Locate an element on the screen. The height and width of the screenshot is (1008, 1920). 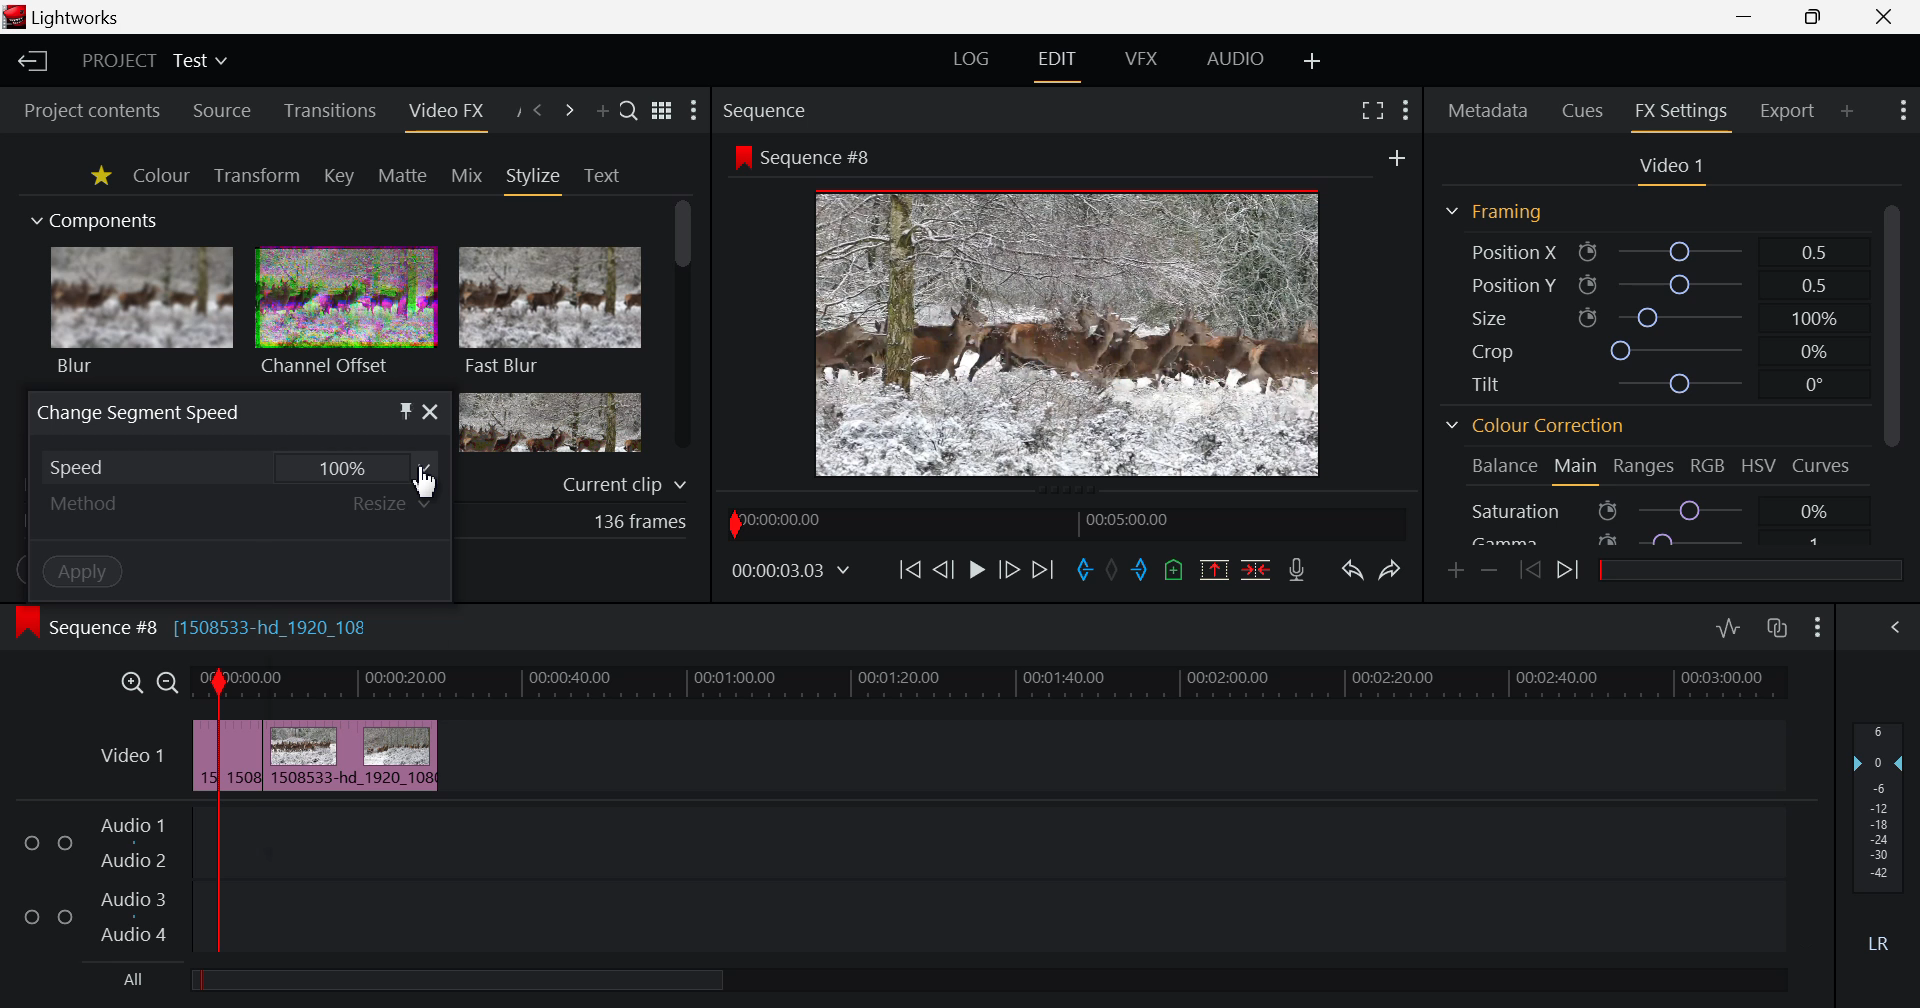
Sequence is located at coordinates (802, 109).